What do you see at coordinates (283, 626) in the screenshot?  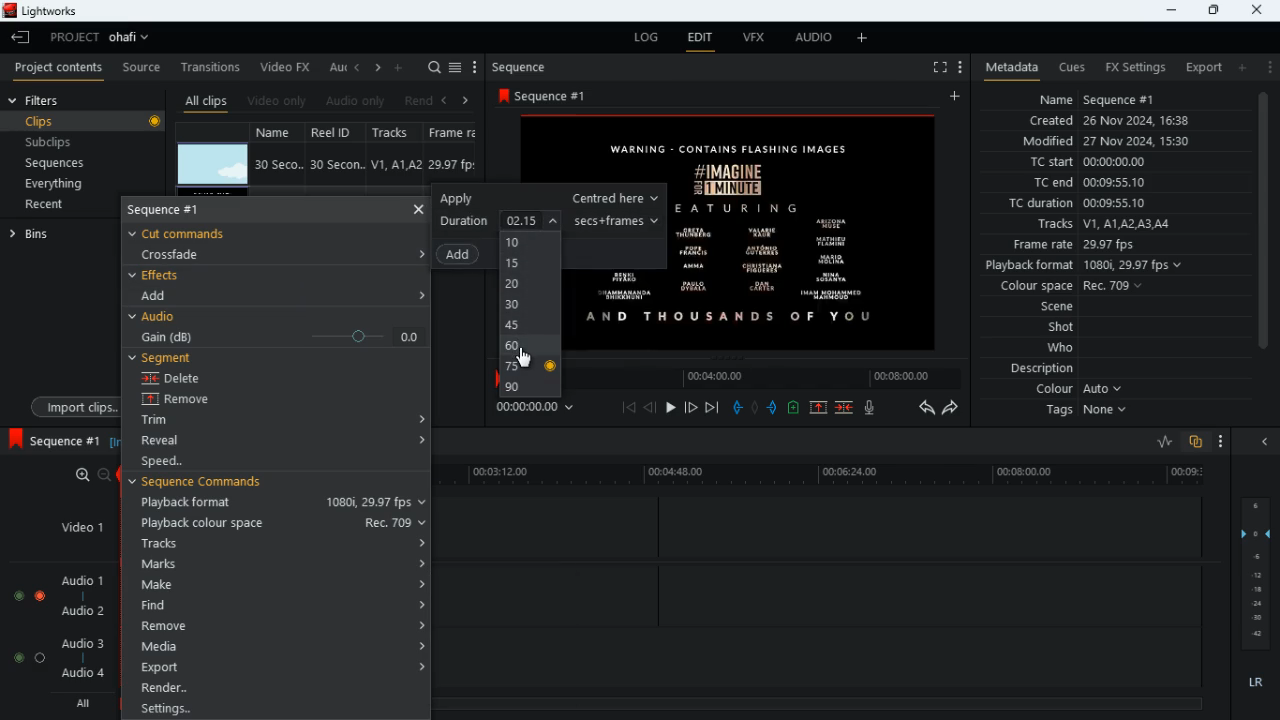 I see `remove` at bounding box center [283, 626].